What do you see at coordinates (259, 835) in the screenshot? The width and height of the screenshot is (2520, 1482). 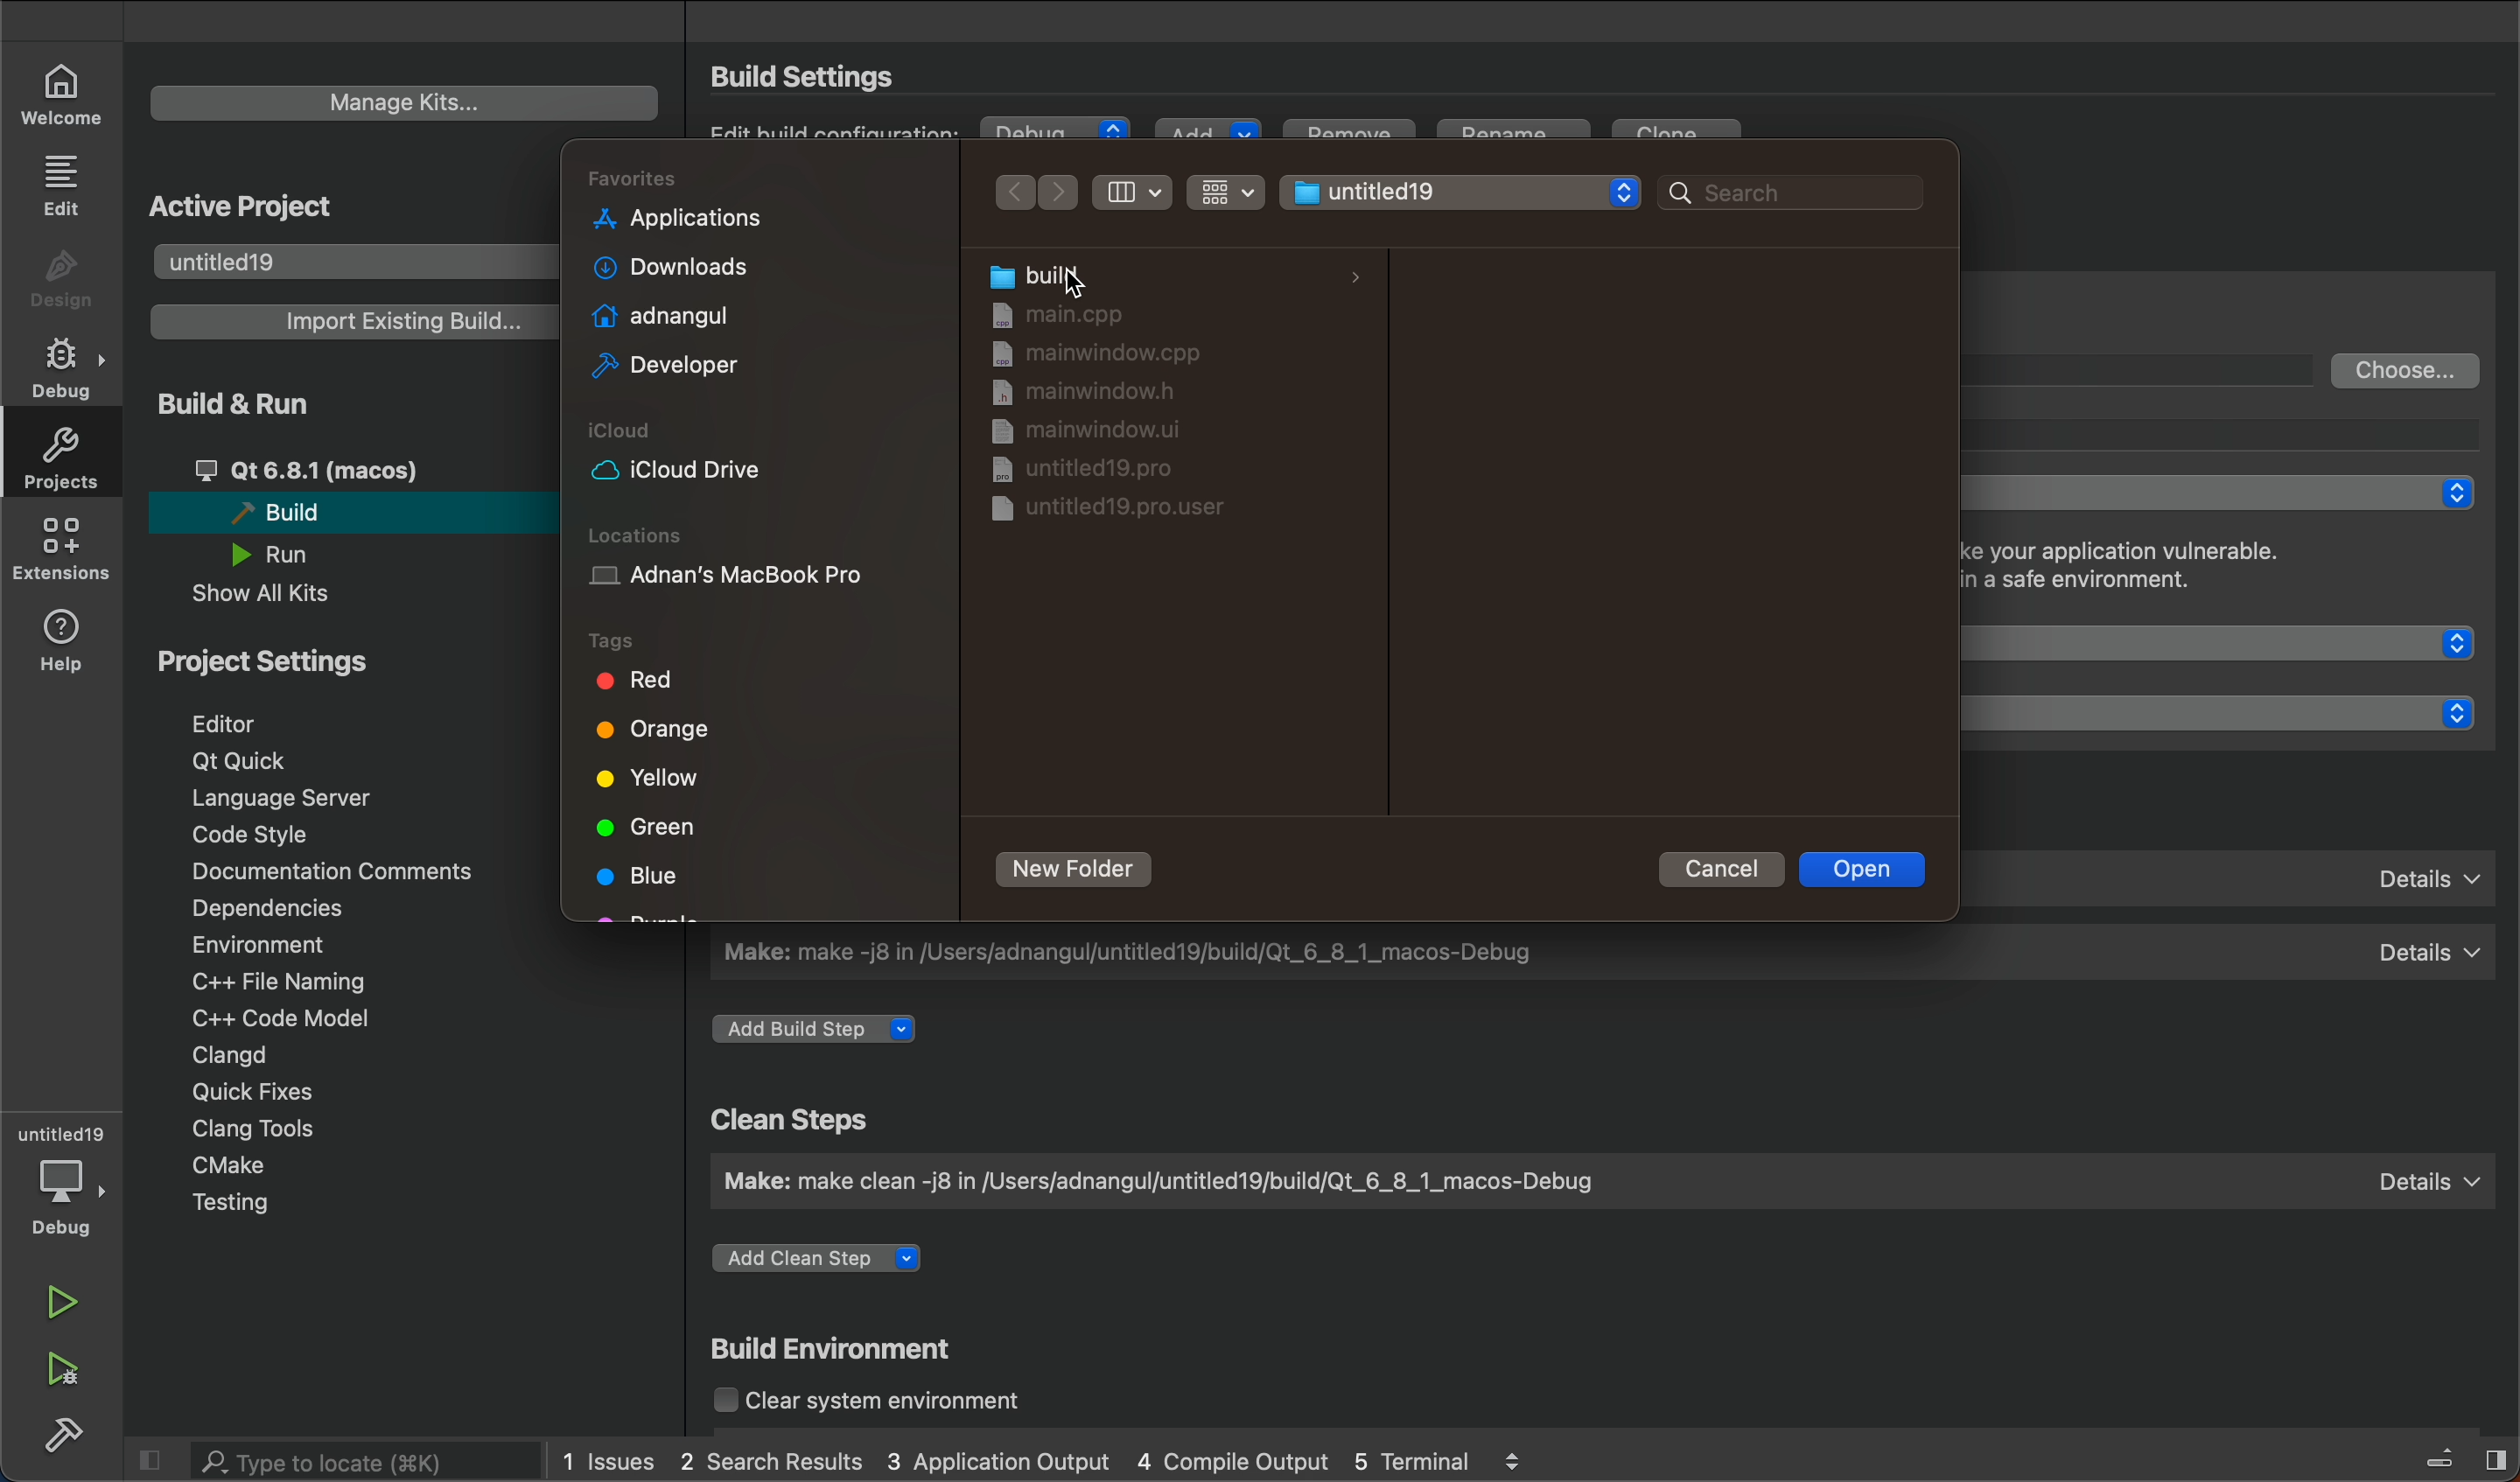 I see `code style` at bounding box center [259, 835].